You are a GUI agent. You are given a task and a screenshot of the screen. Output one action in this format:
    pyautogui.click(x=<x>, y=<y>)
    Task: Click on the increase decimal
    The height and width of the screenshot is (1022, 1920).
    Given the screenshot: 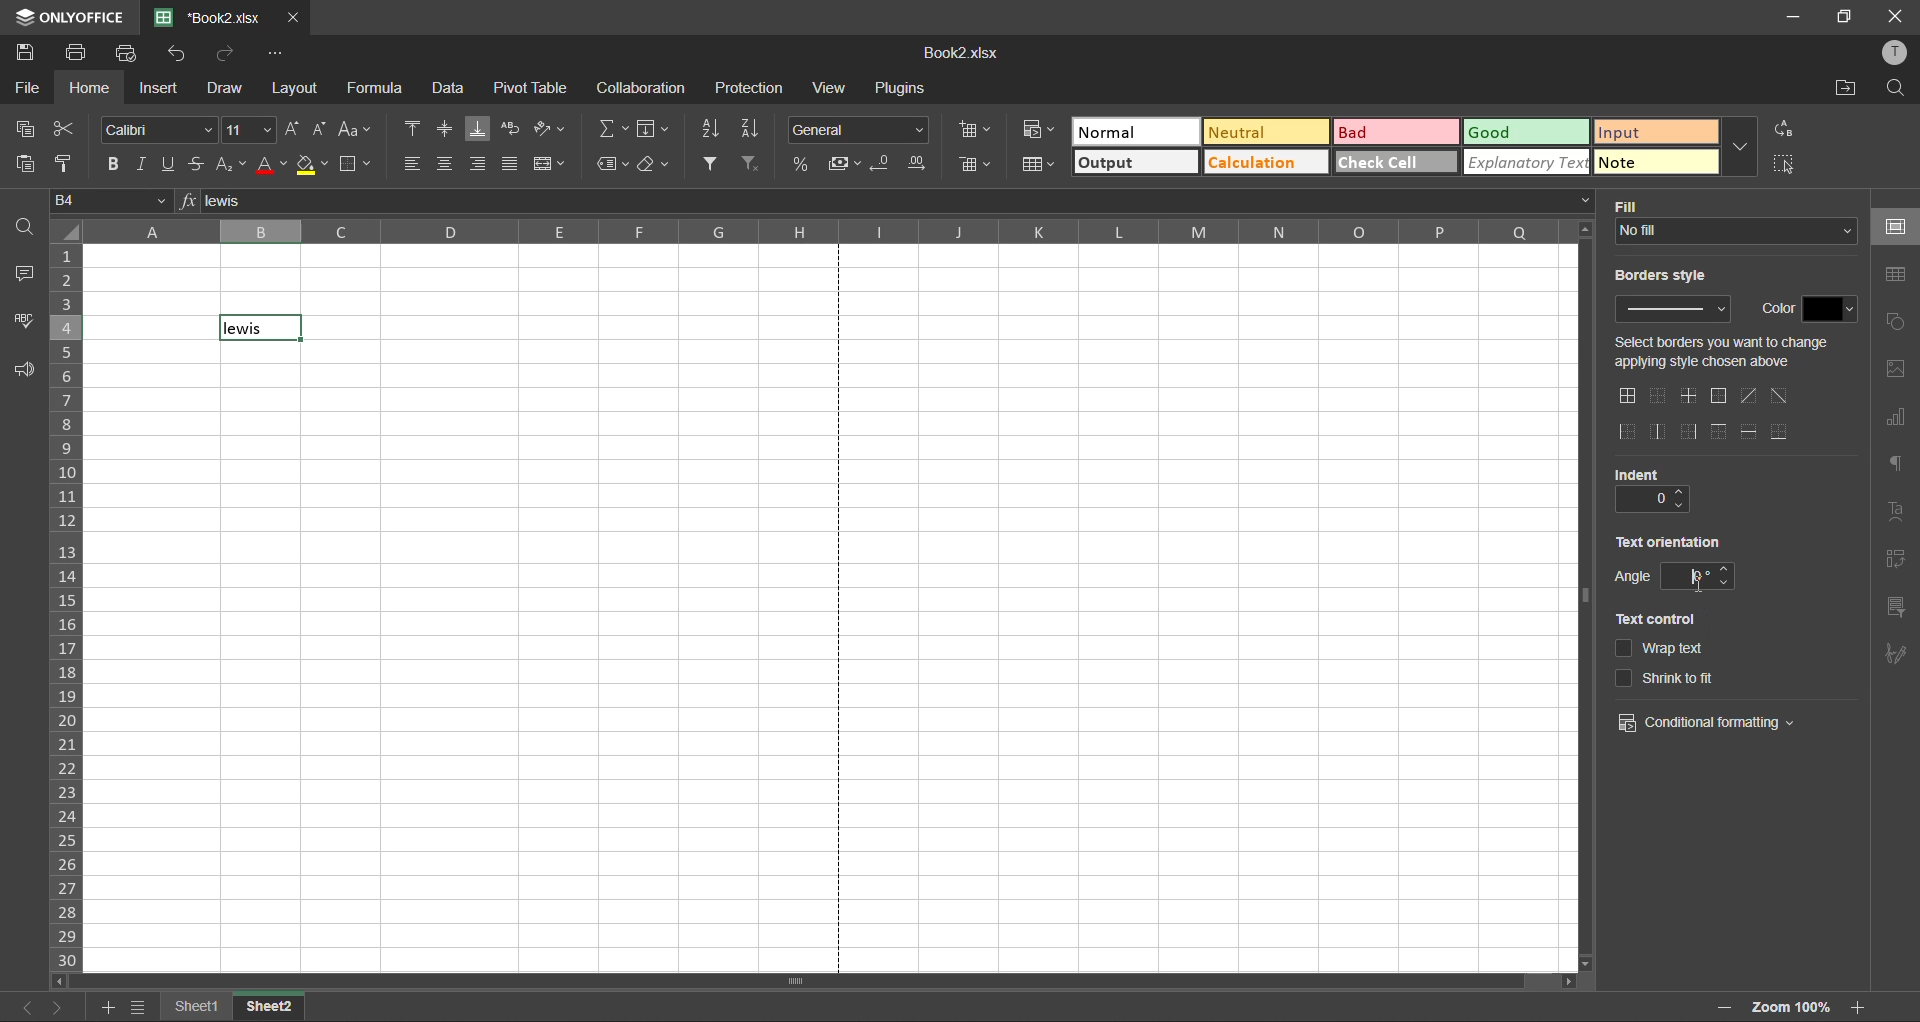 What is the action you would take?
    pyautogui.click(x=916, y=164)
    